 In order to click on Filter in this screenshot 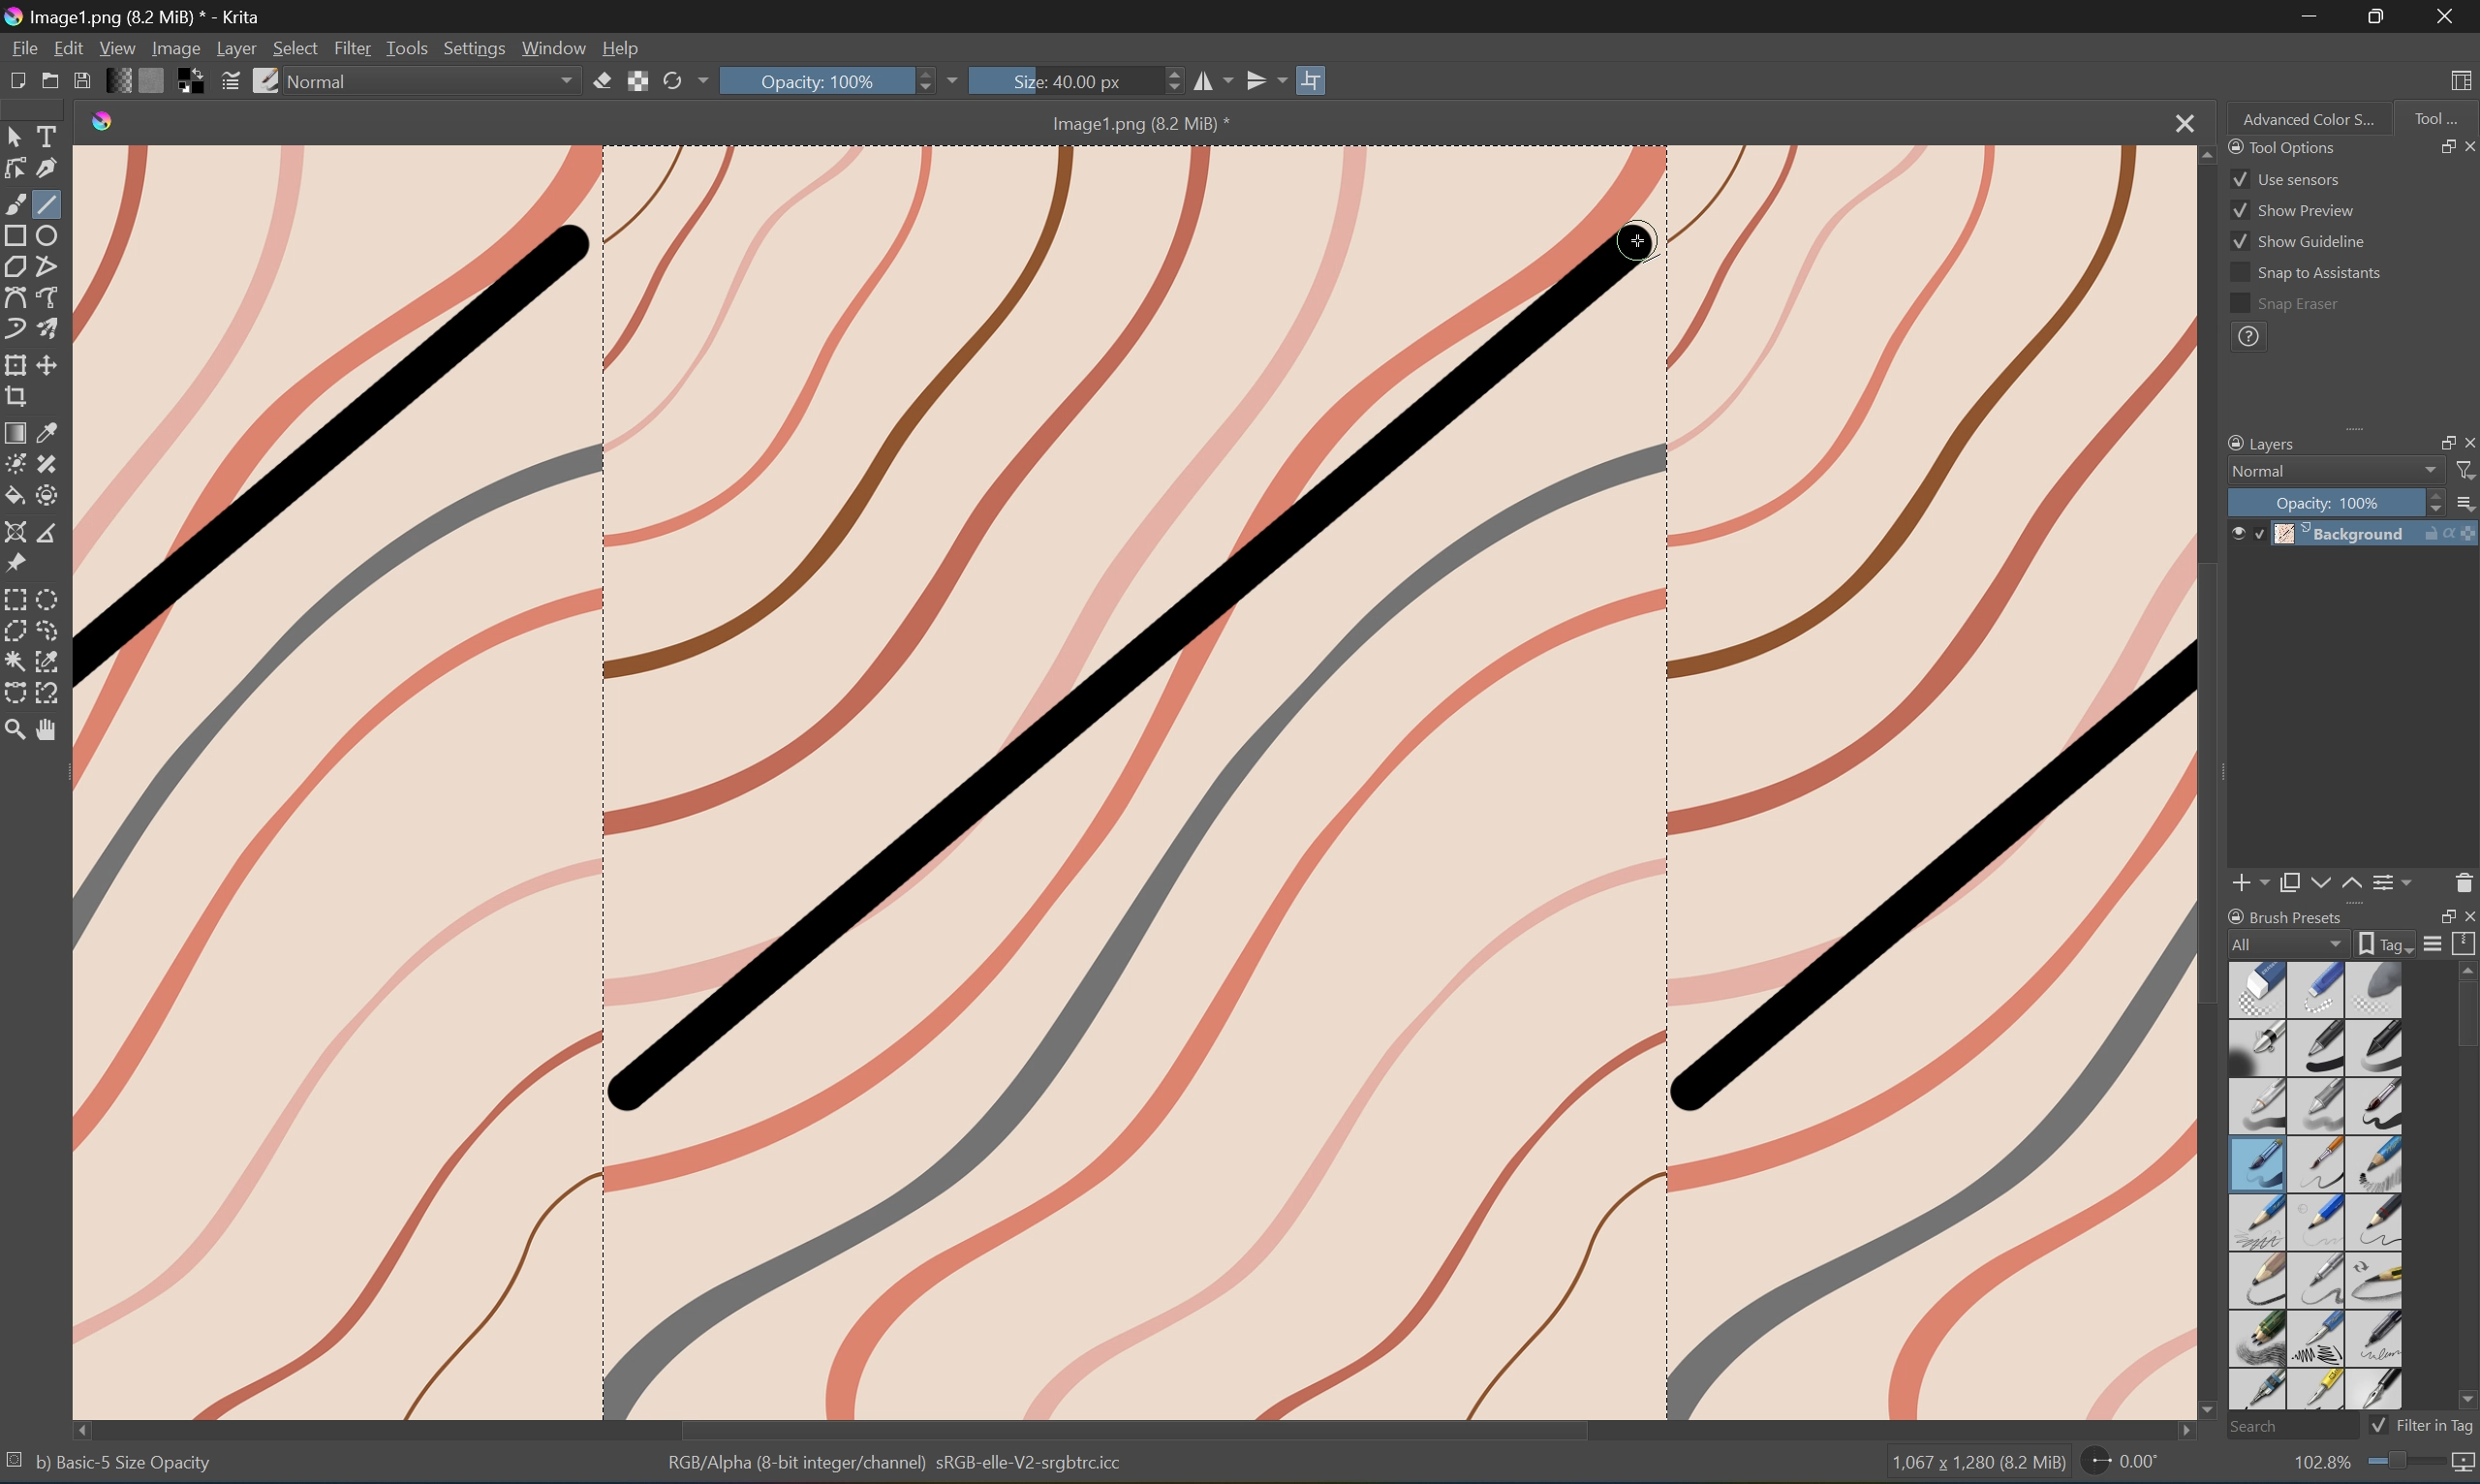, I will do `click(2465, 472)`.